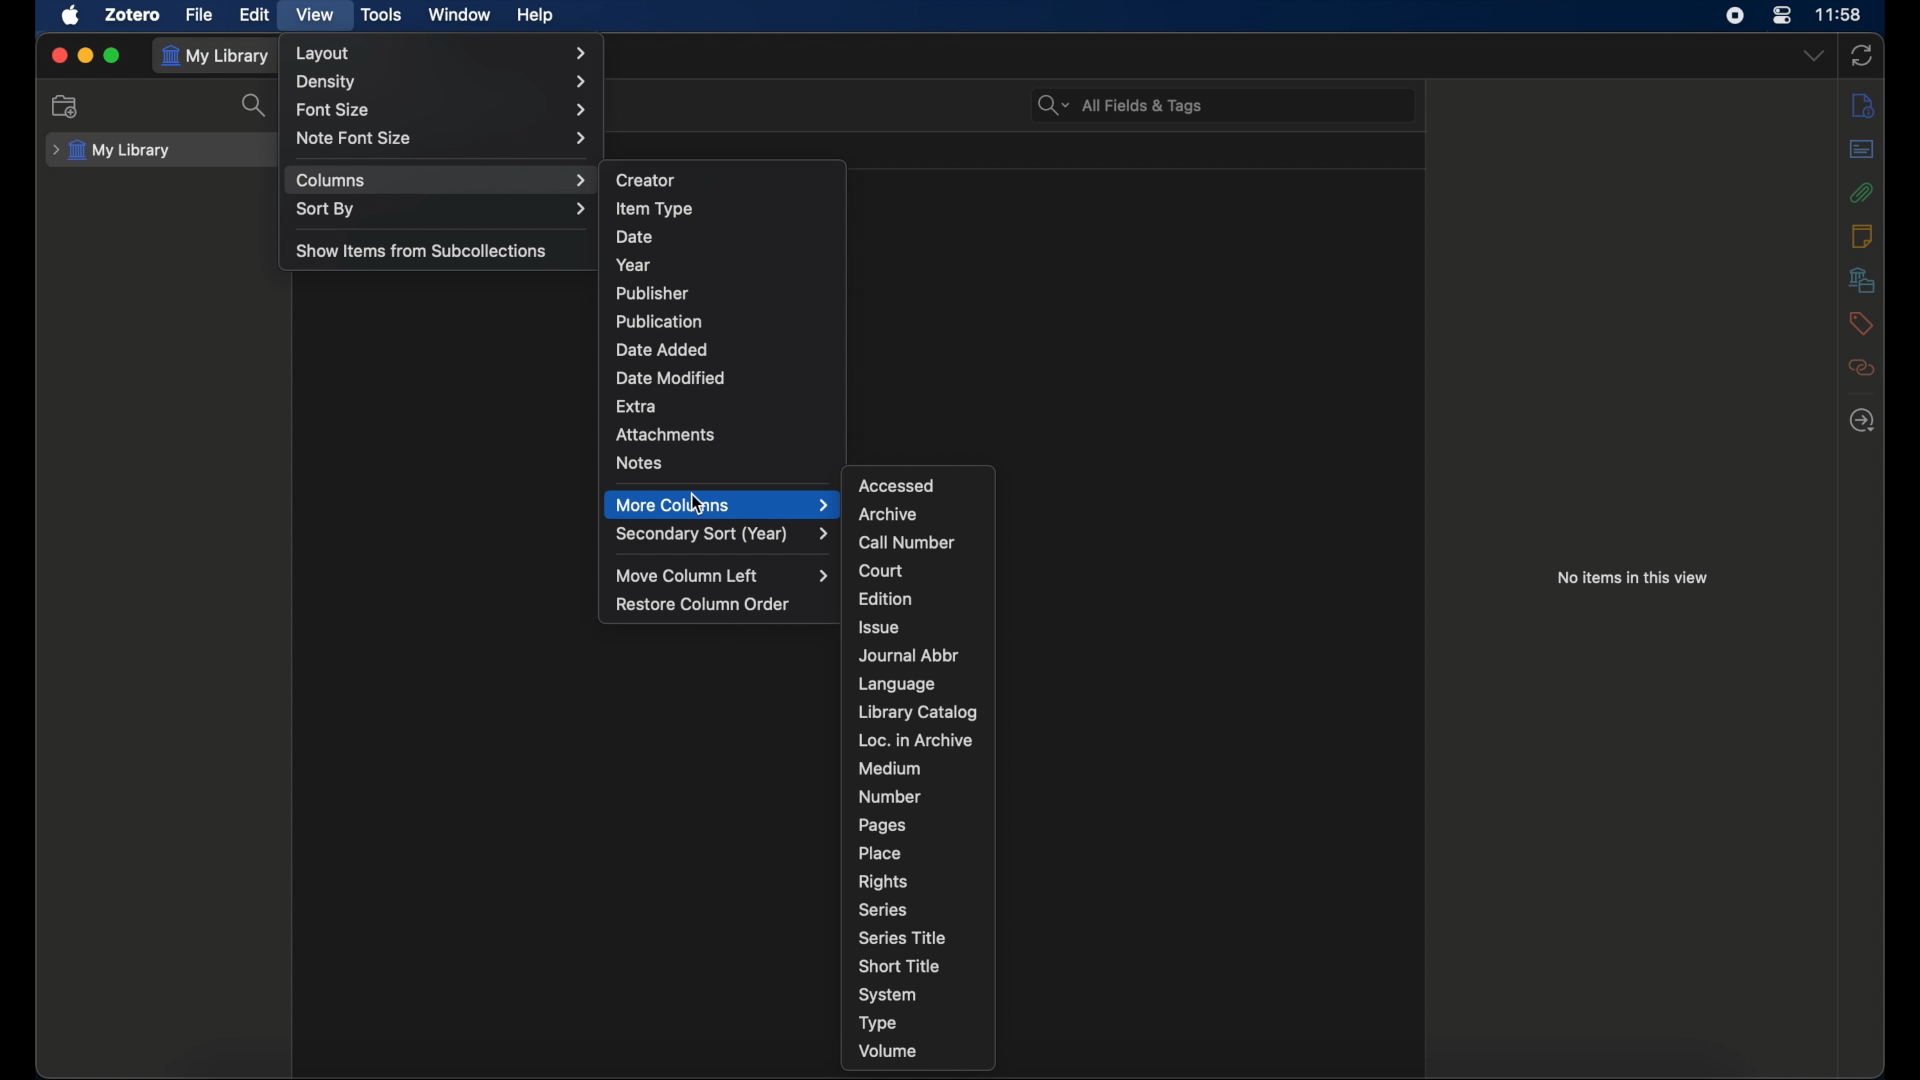 This screenshot has height=1080, width=1920. I want to click on font size, so click(444, 109).